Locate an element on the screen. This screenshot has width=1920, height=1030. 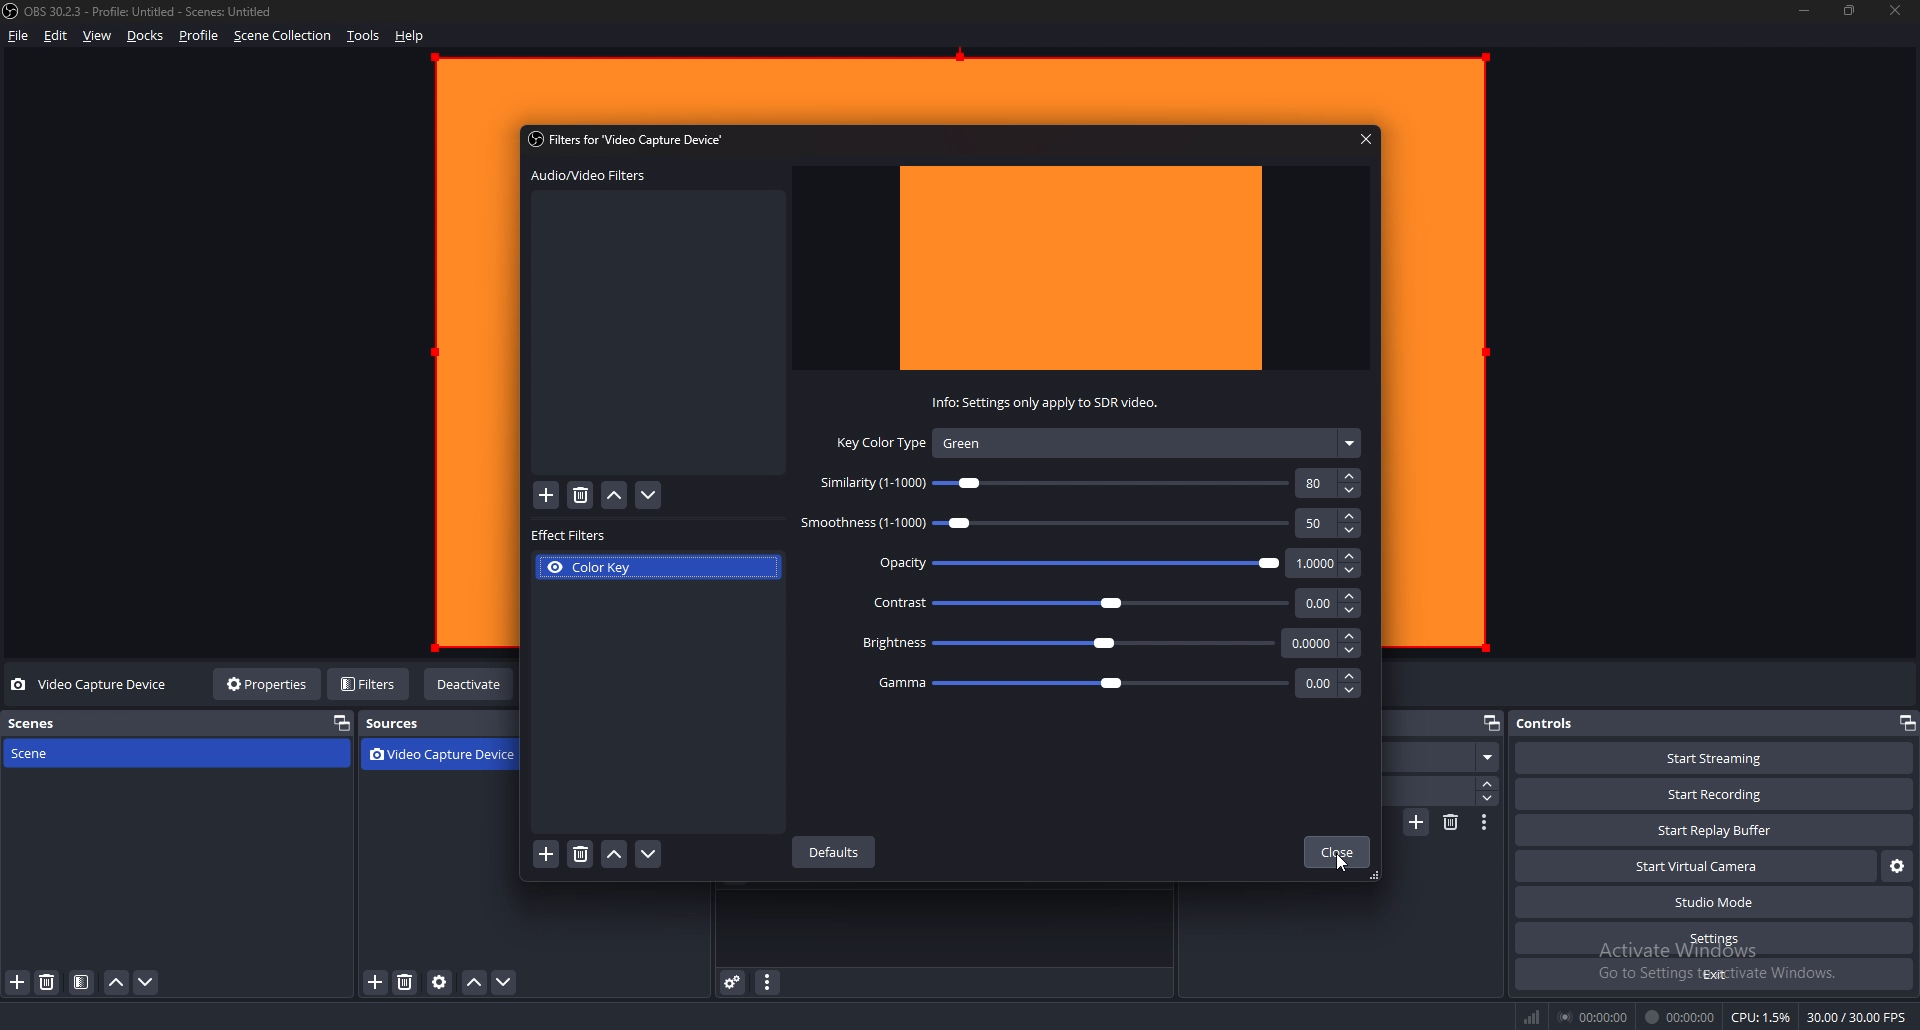
filter is located at coordinates (82, 983).